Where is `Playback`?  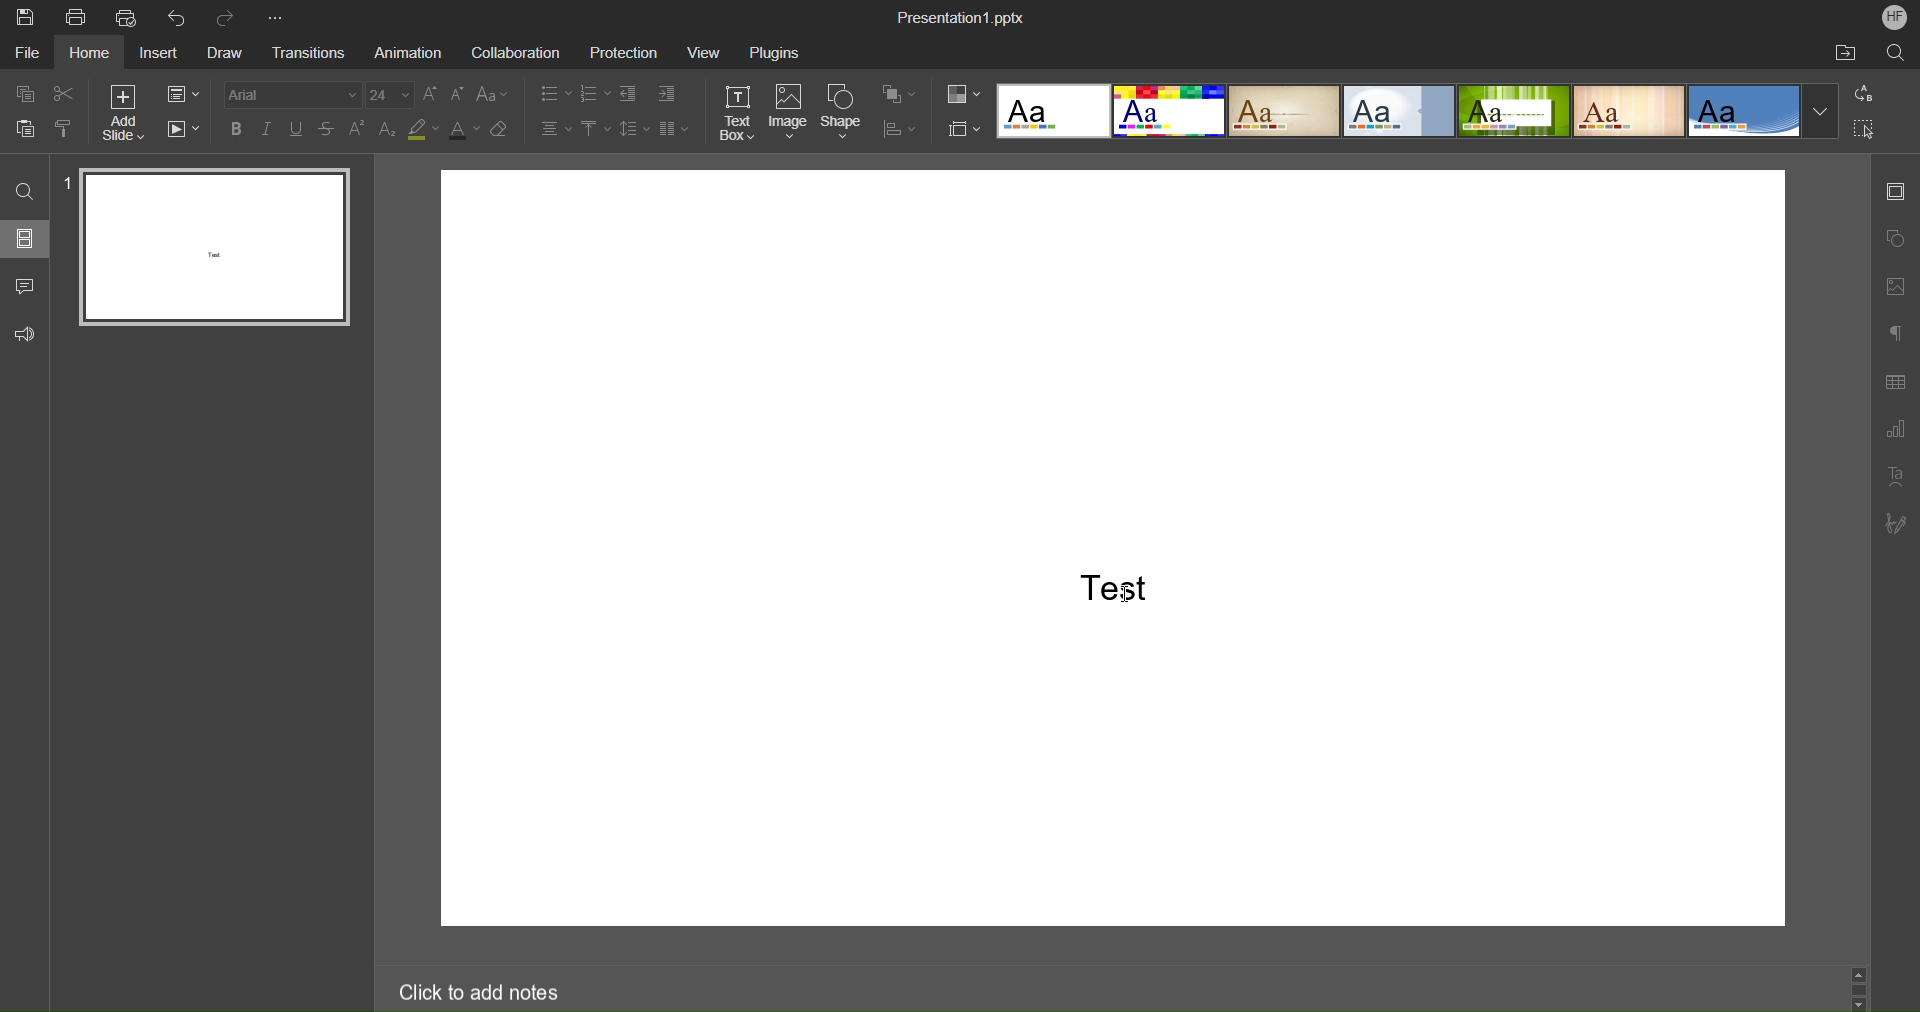 Playback is located at coordinates (186, 130).